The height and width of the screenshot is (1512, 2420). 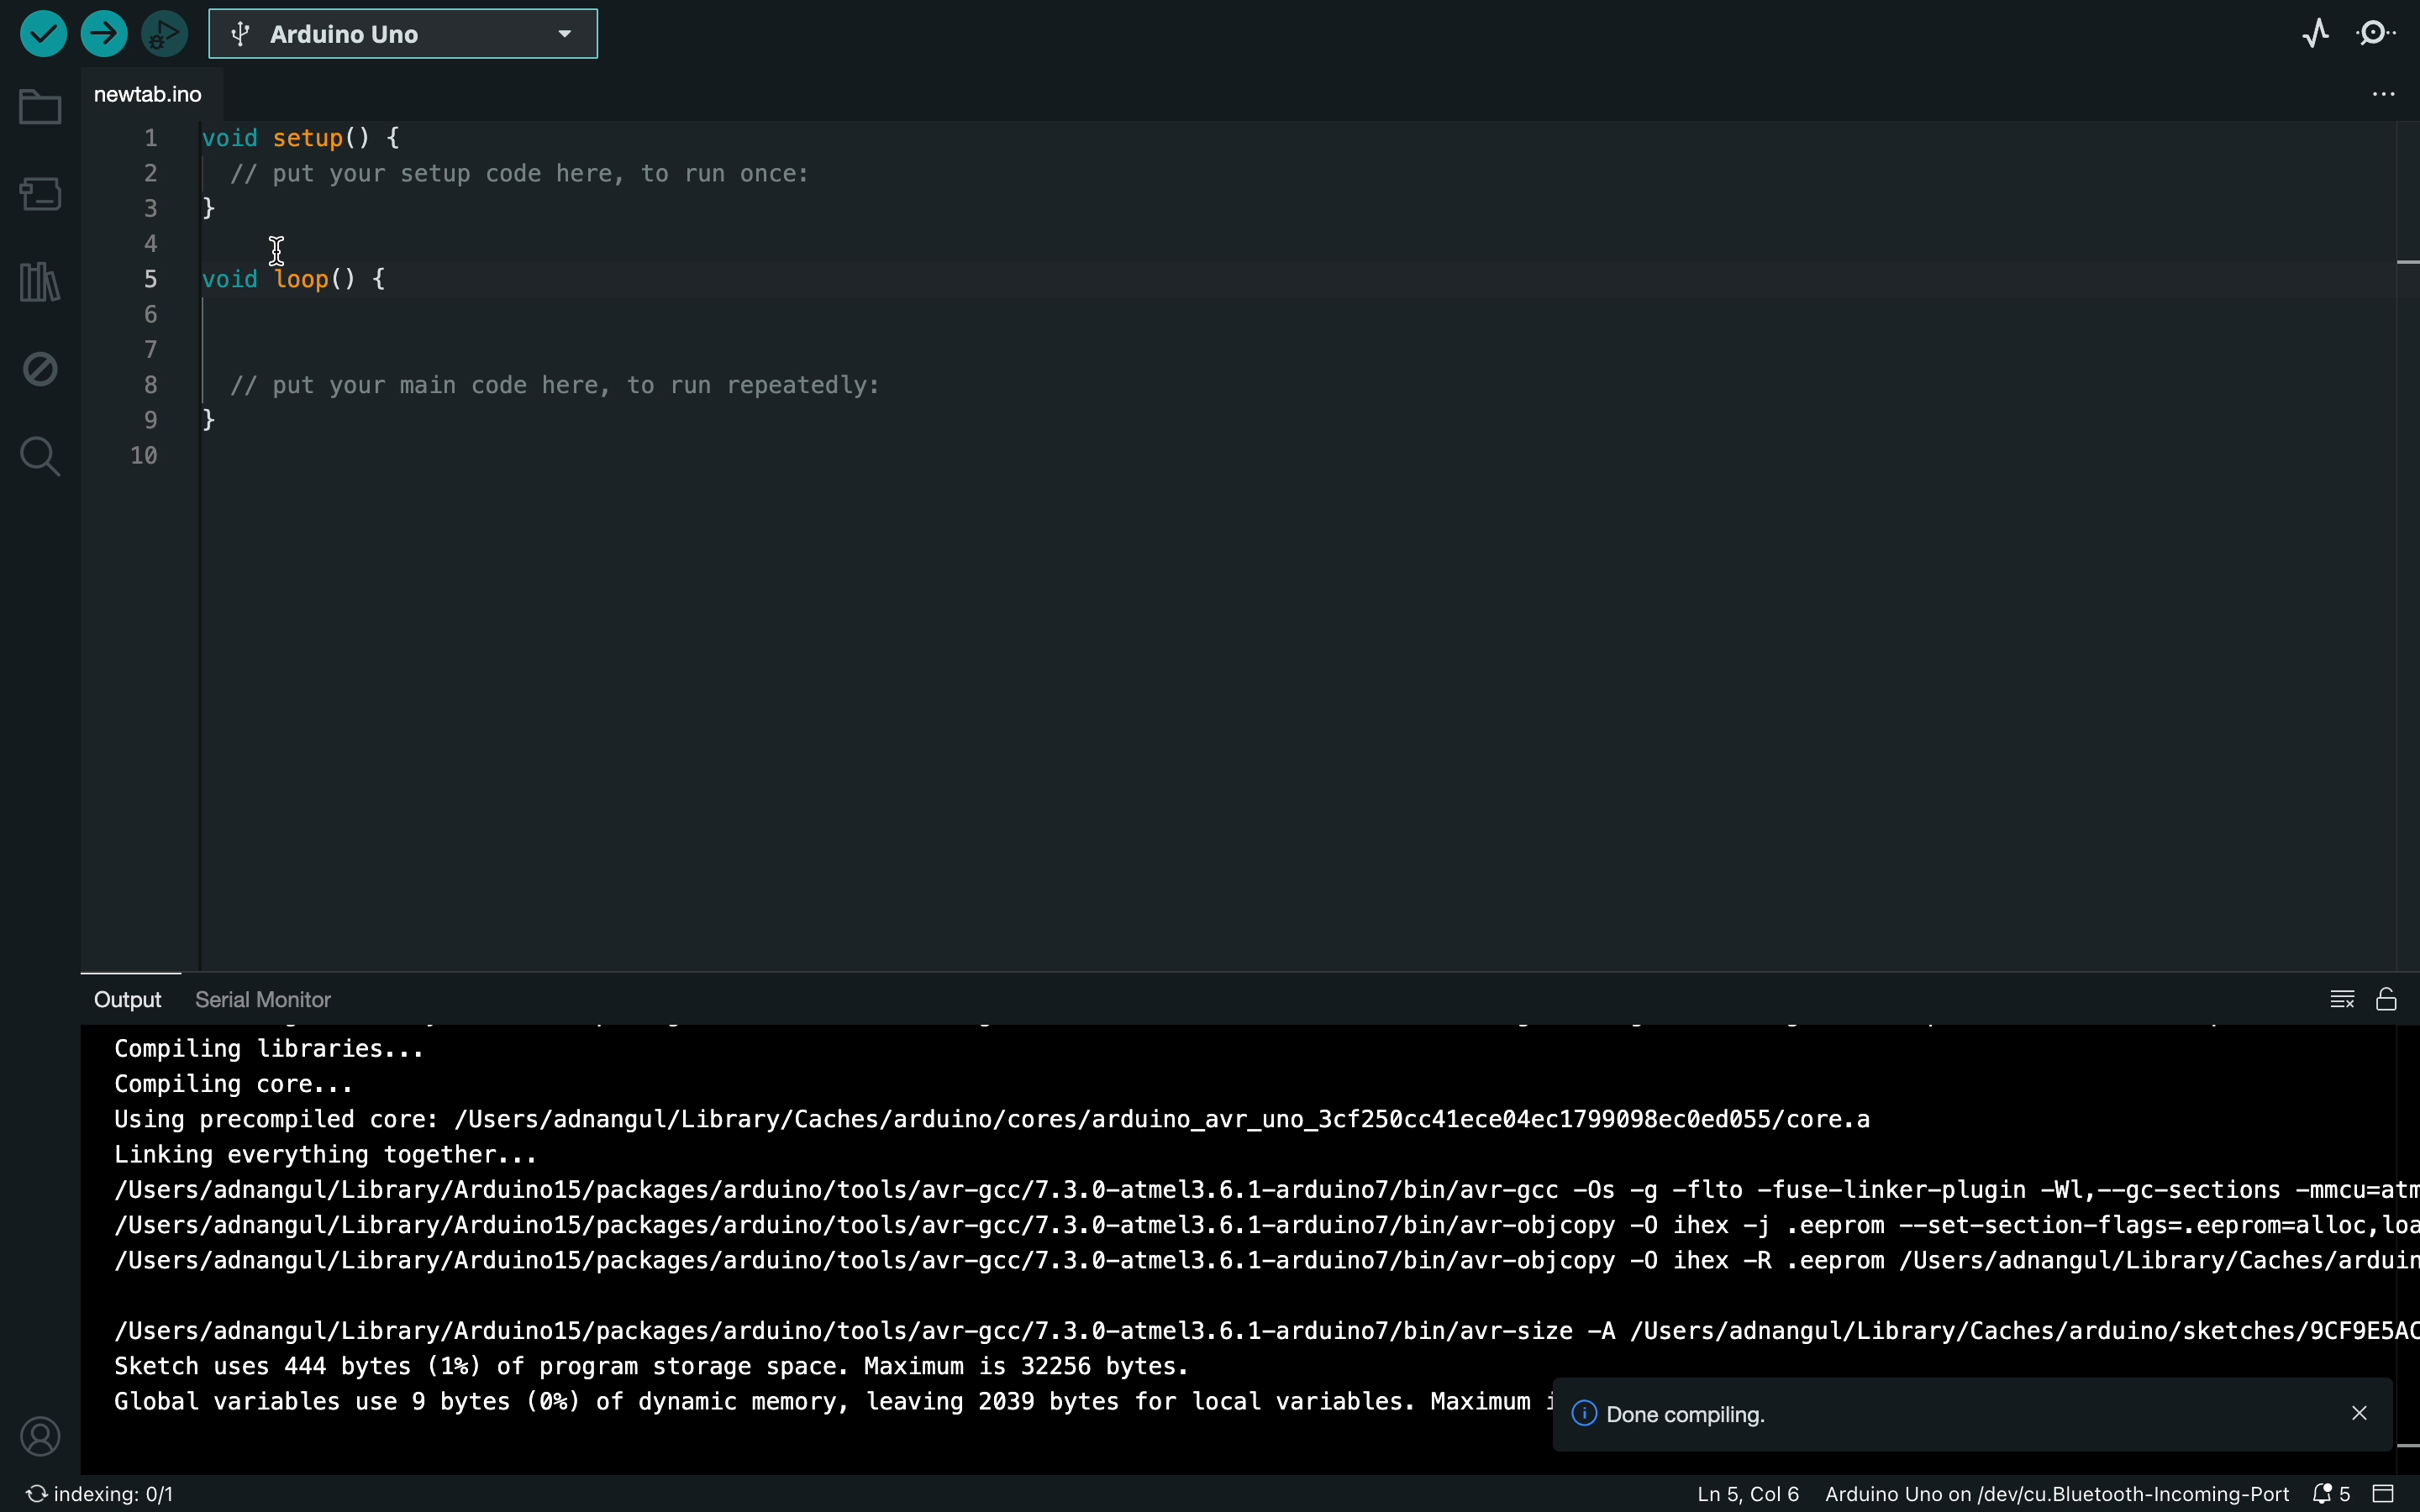 What do you see at coordinates (2331, 90) in the screenshot?
I see `file setting` at bounding box center [2331, 90].